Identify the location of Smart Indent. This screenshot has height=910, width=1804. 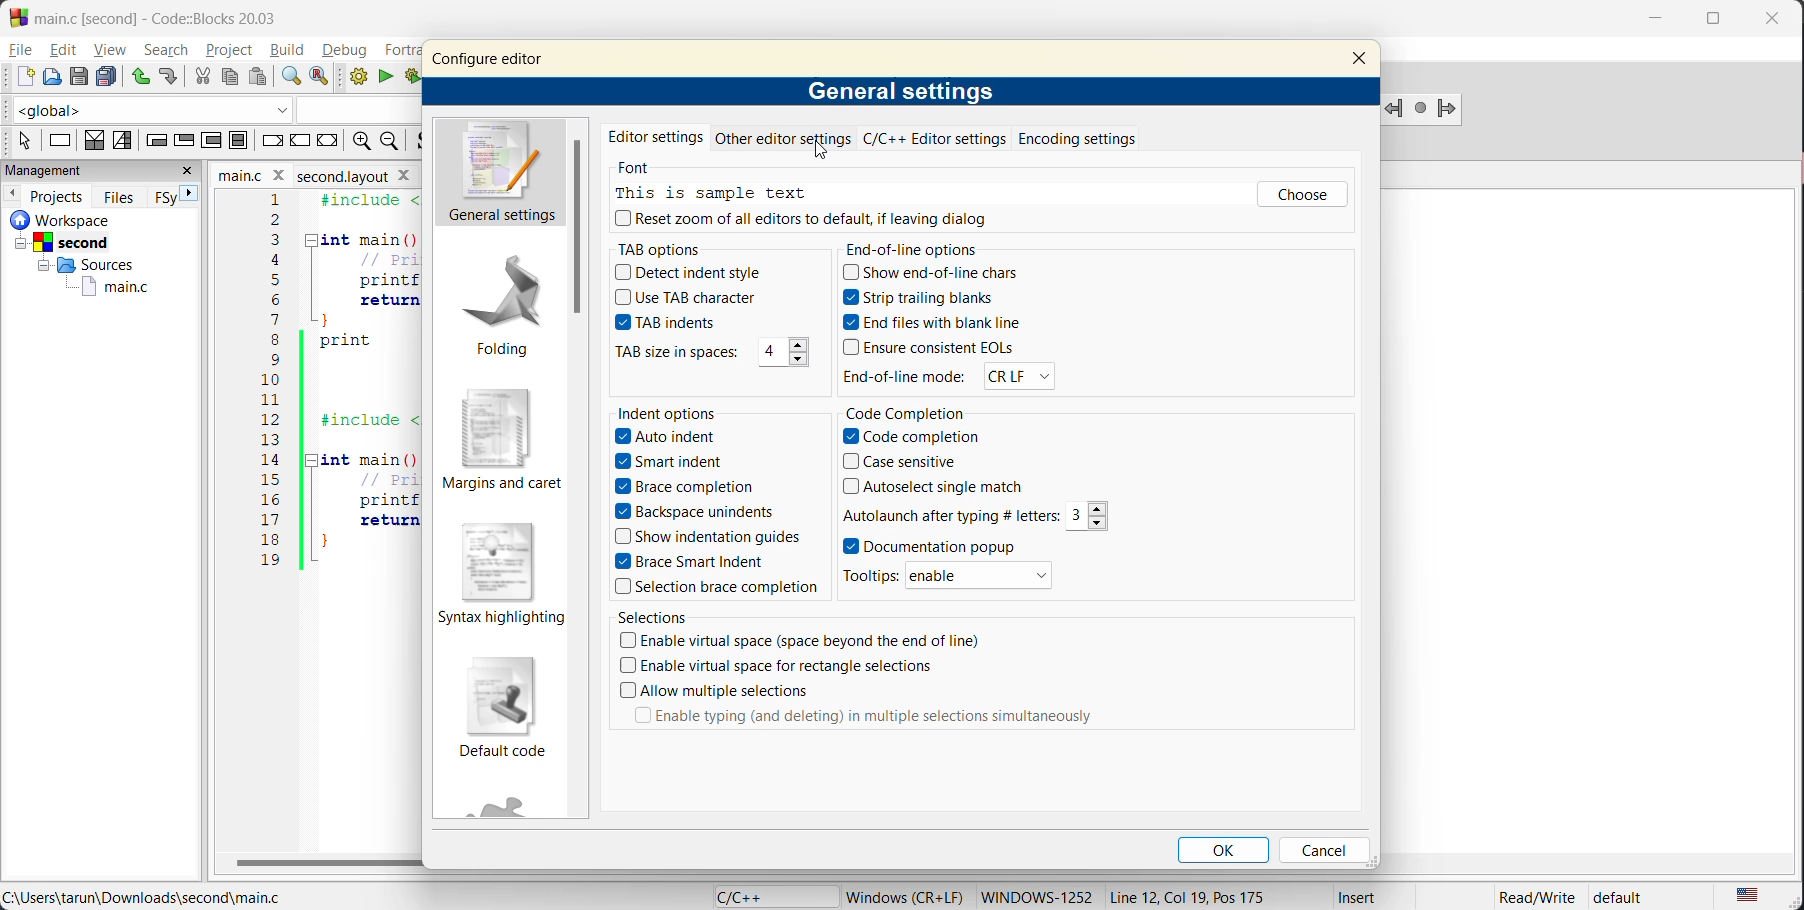
(669, 461).